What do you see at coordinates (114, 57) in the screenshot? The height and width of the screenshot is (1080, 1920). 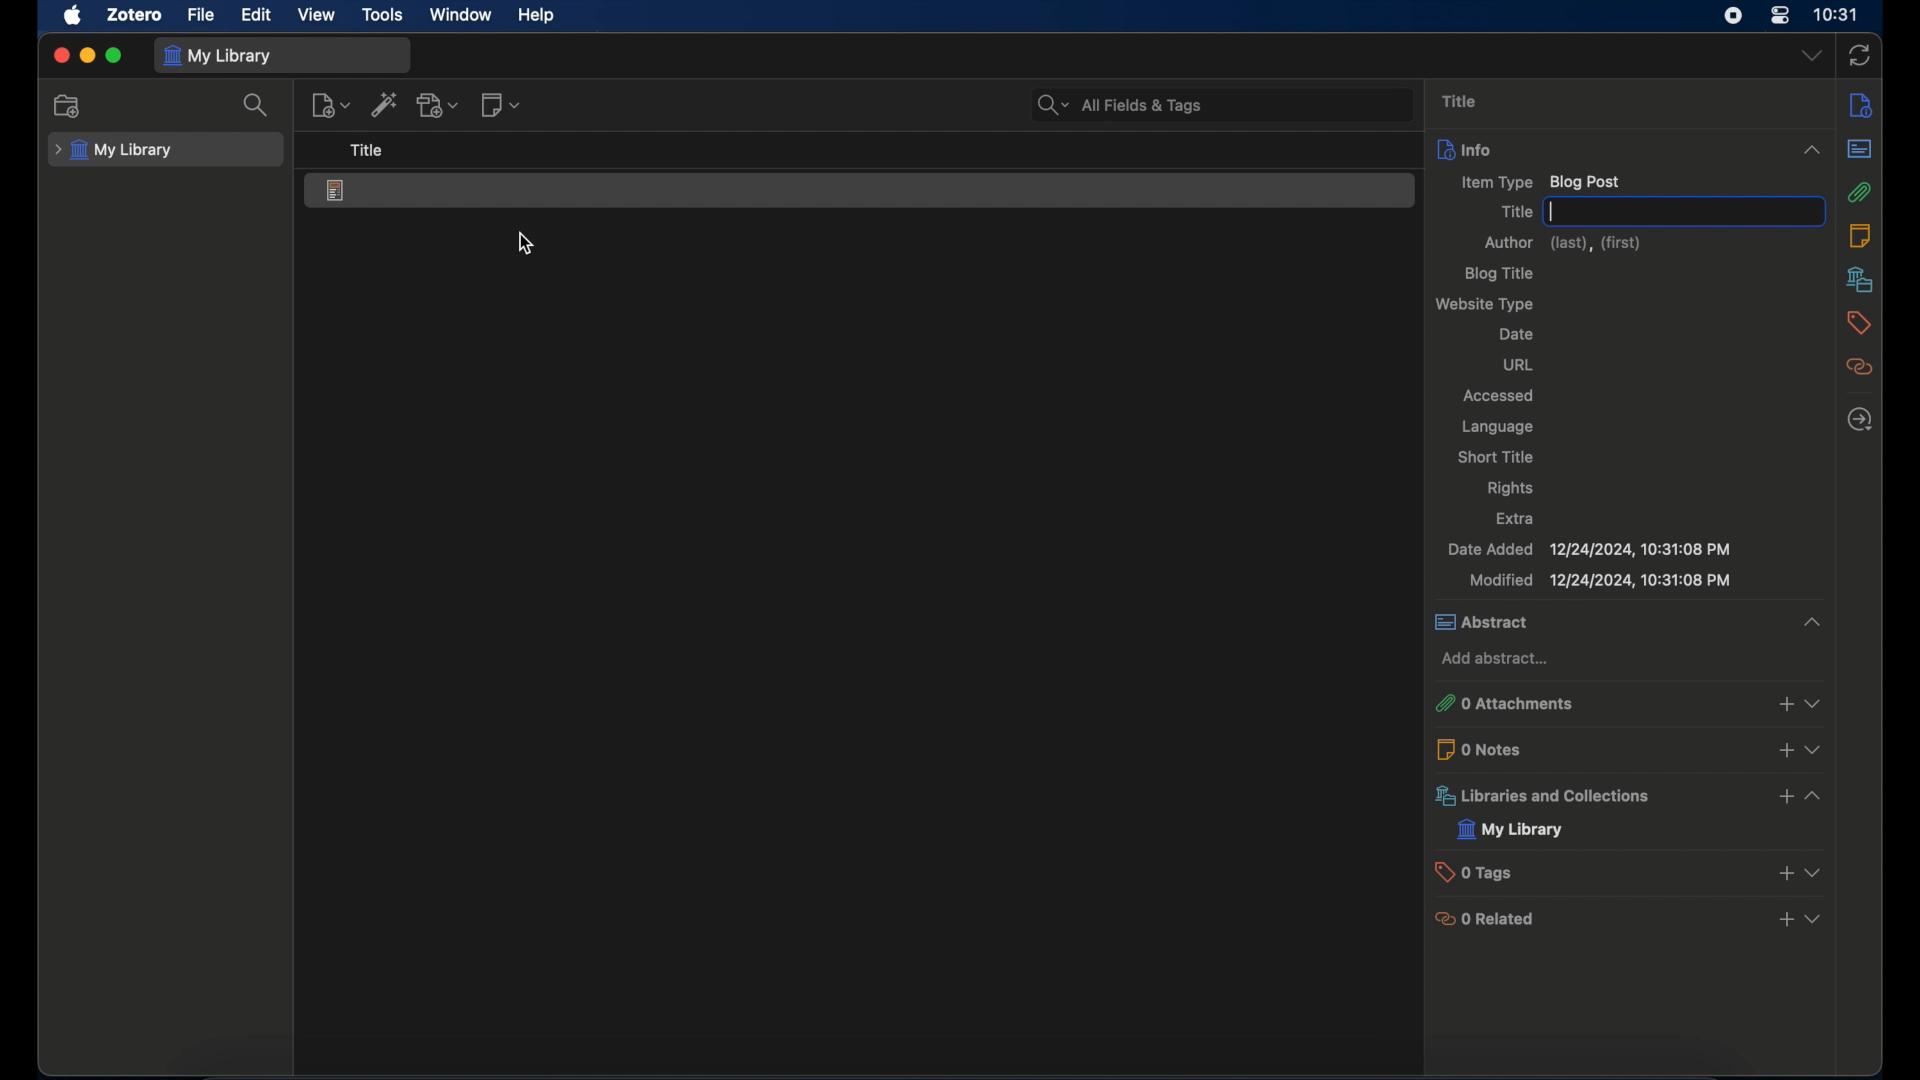 I see `maximize` at bounding box center [114, 57].